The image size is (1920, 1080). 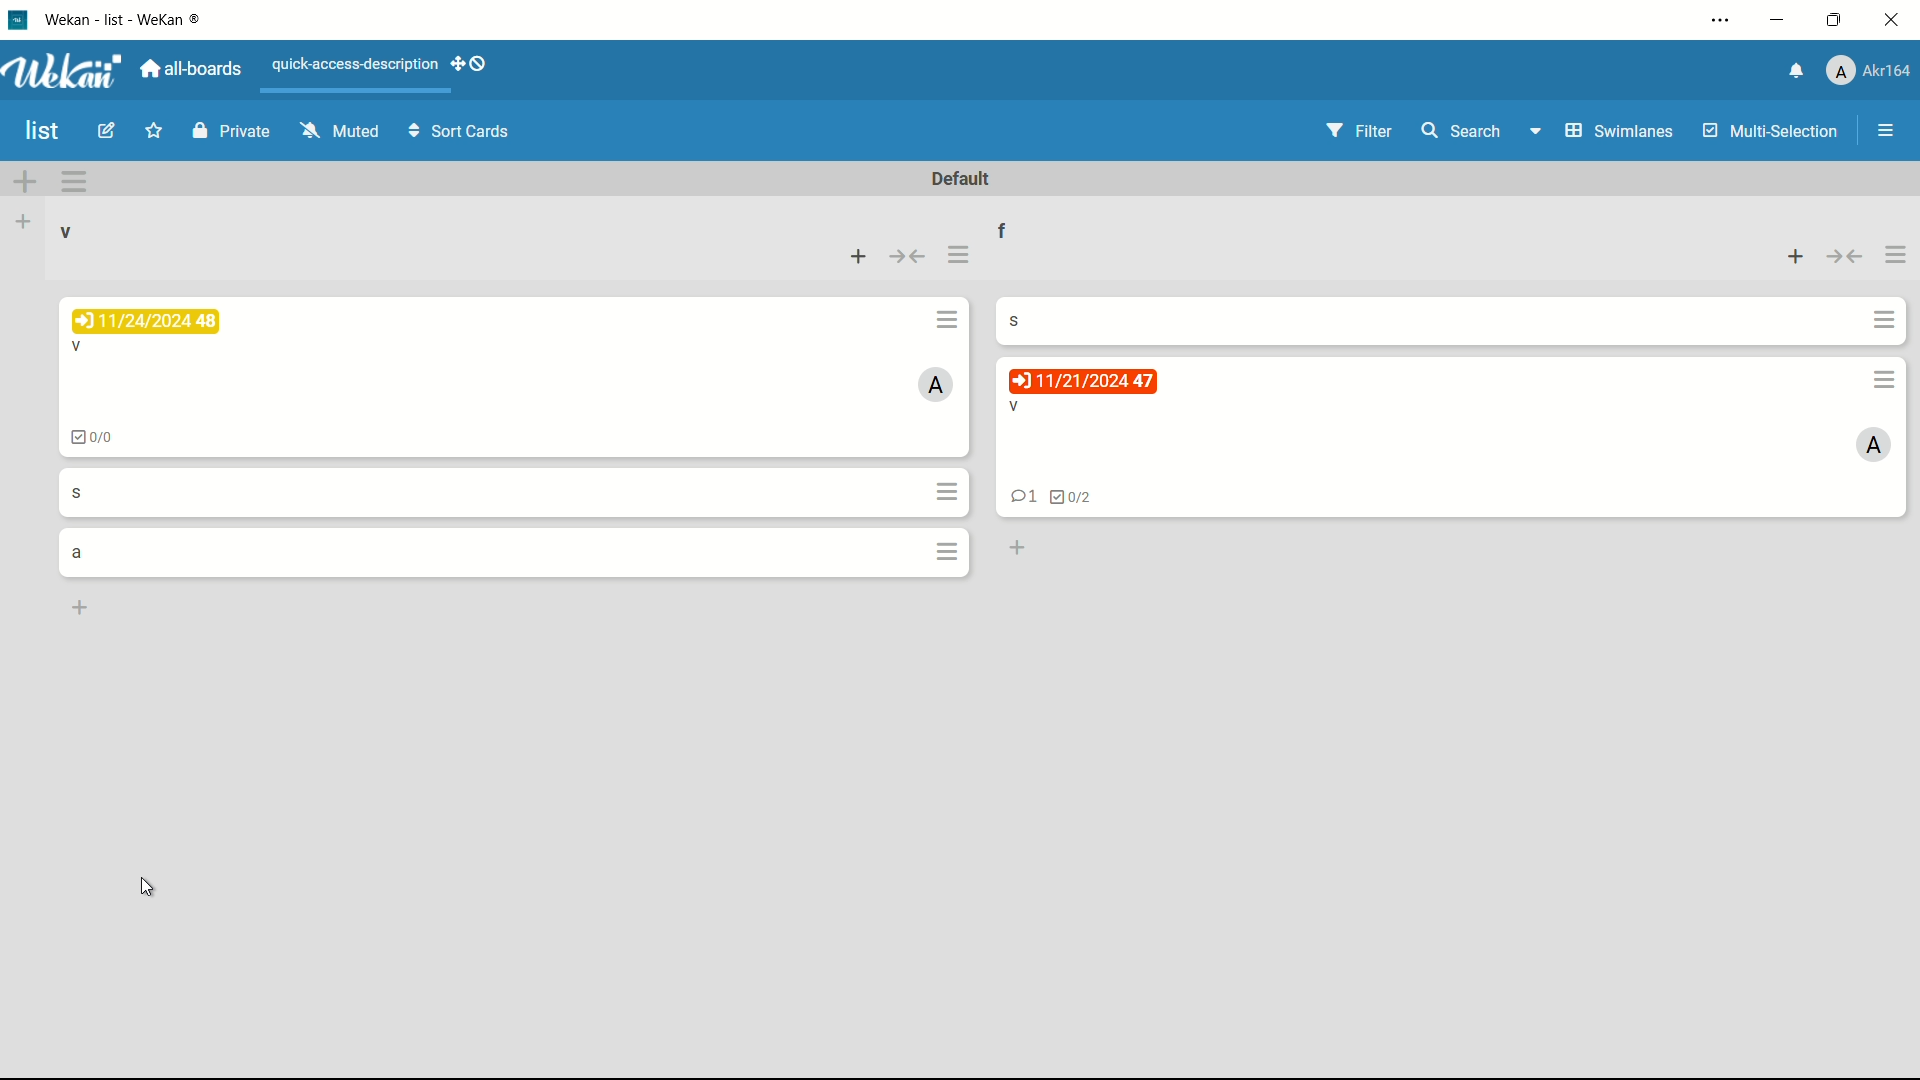 What do you see at coordinates (109, 133) in the screenshot?
I see `edit` at bounding box center [109, 133].